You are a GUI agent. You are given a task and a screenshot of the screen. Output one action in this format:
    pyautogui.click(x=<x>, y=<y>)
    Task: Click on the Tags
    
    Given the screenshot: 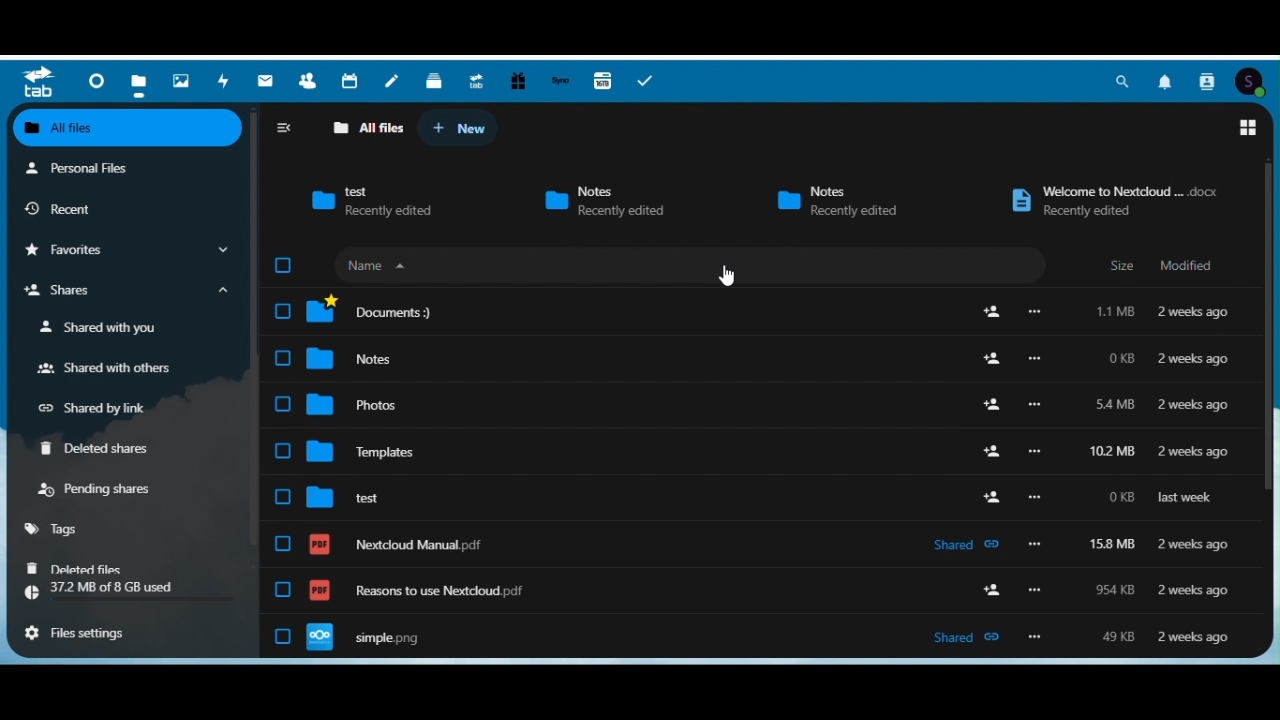 What is the action you would take?
    pyautogui.click(x=58, y=531)
    